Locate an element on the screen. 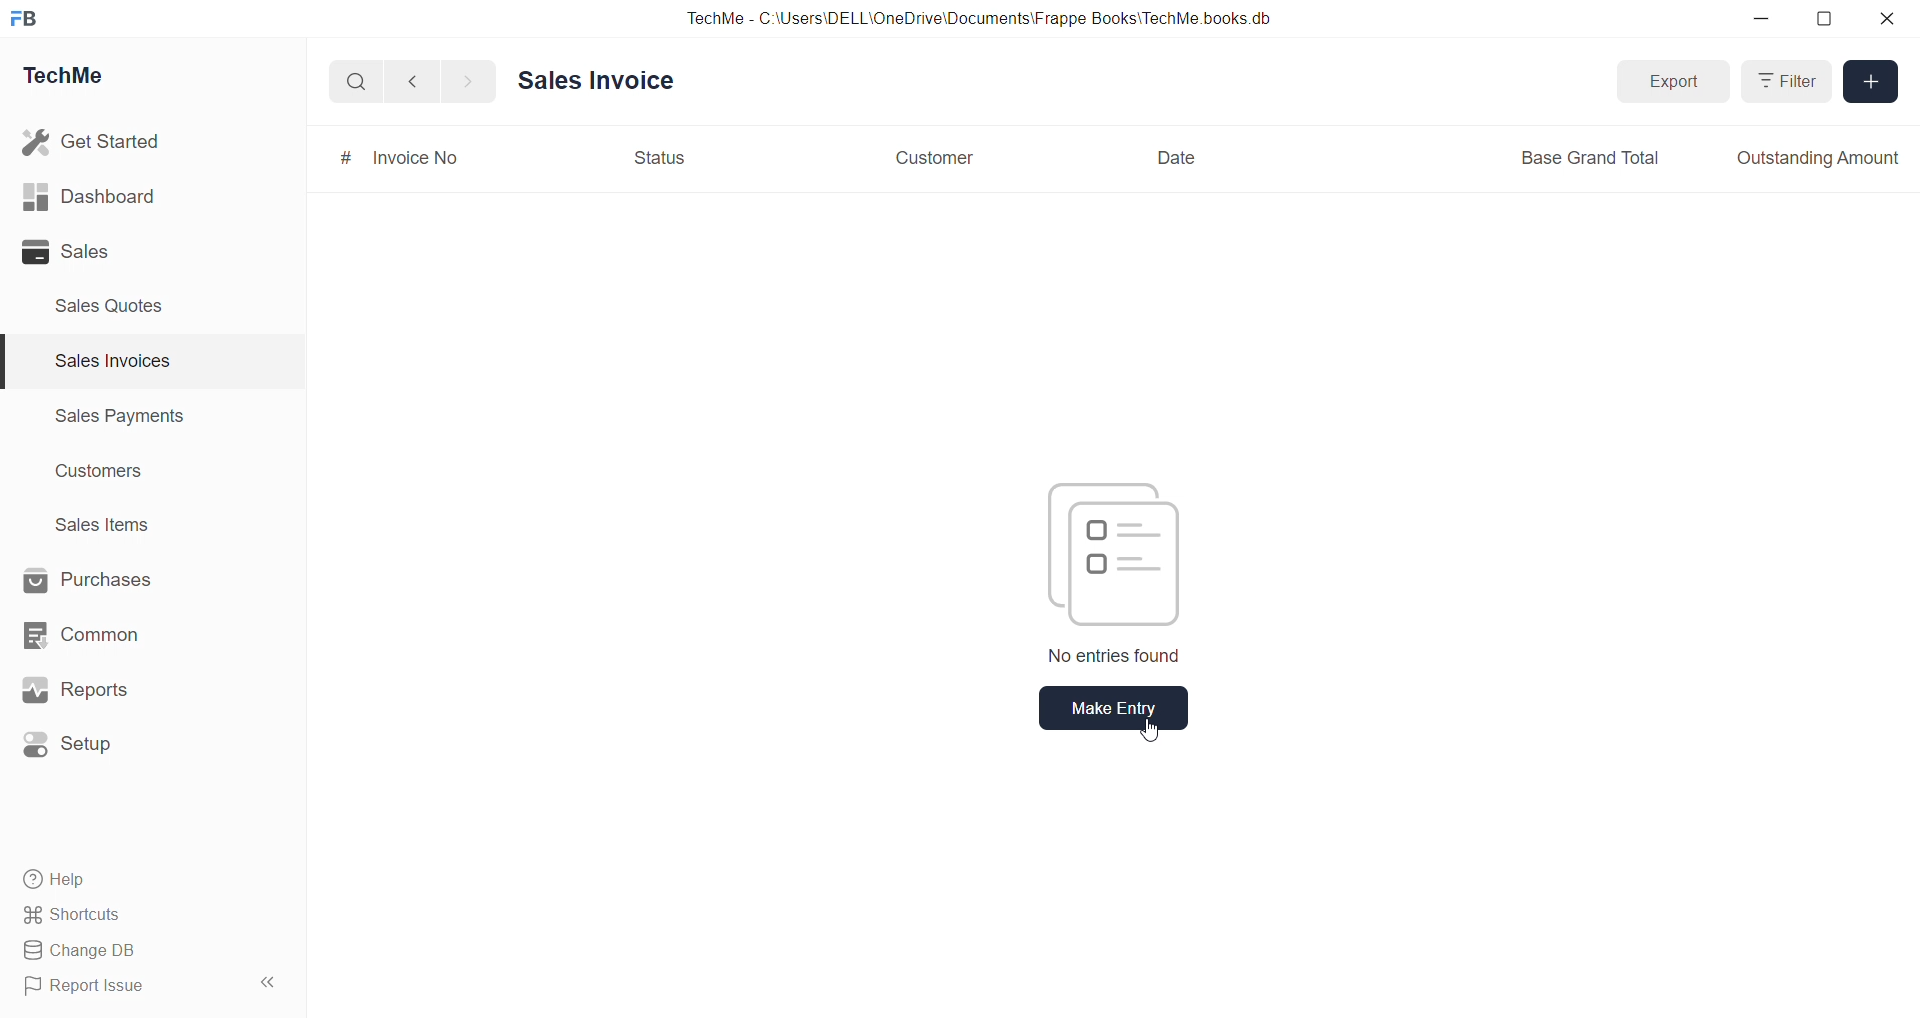  Purchases is located at coordinates (87, 579).